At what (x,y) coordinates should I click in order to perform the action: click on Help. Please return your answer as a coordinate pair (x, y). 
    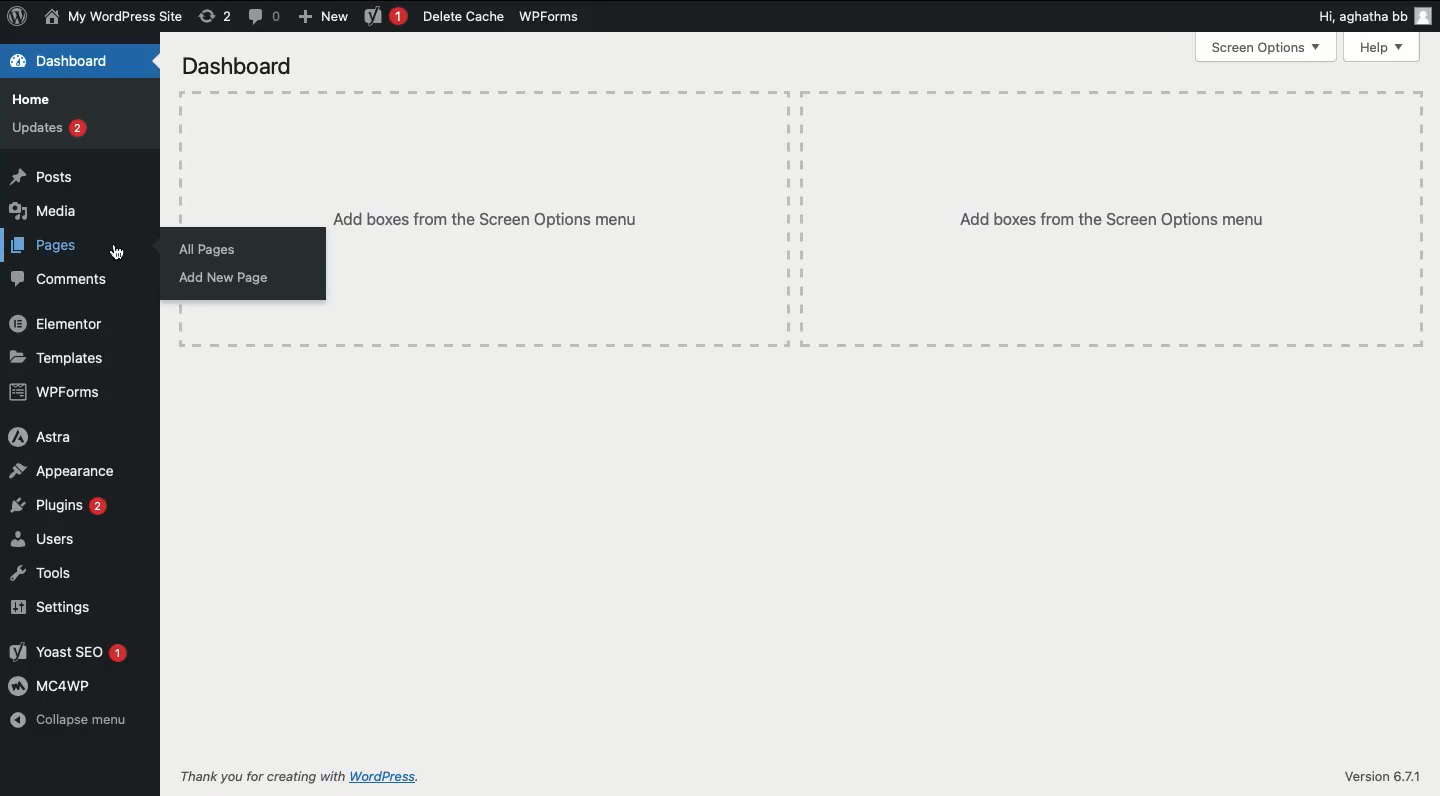
    Looking at the image, I should click on (1384, 47).